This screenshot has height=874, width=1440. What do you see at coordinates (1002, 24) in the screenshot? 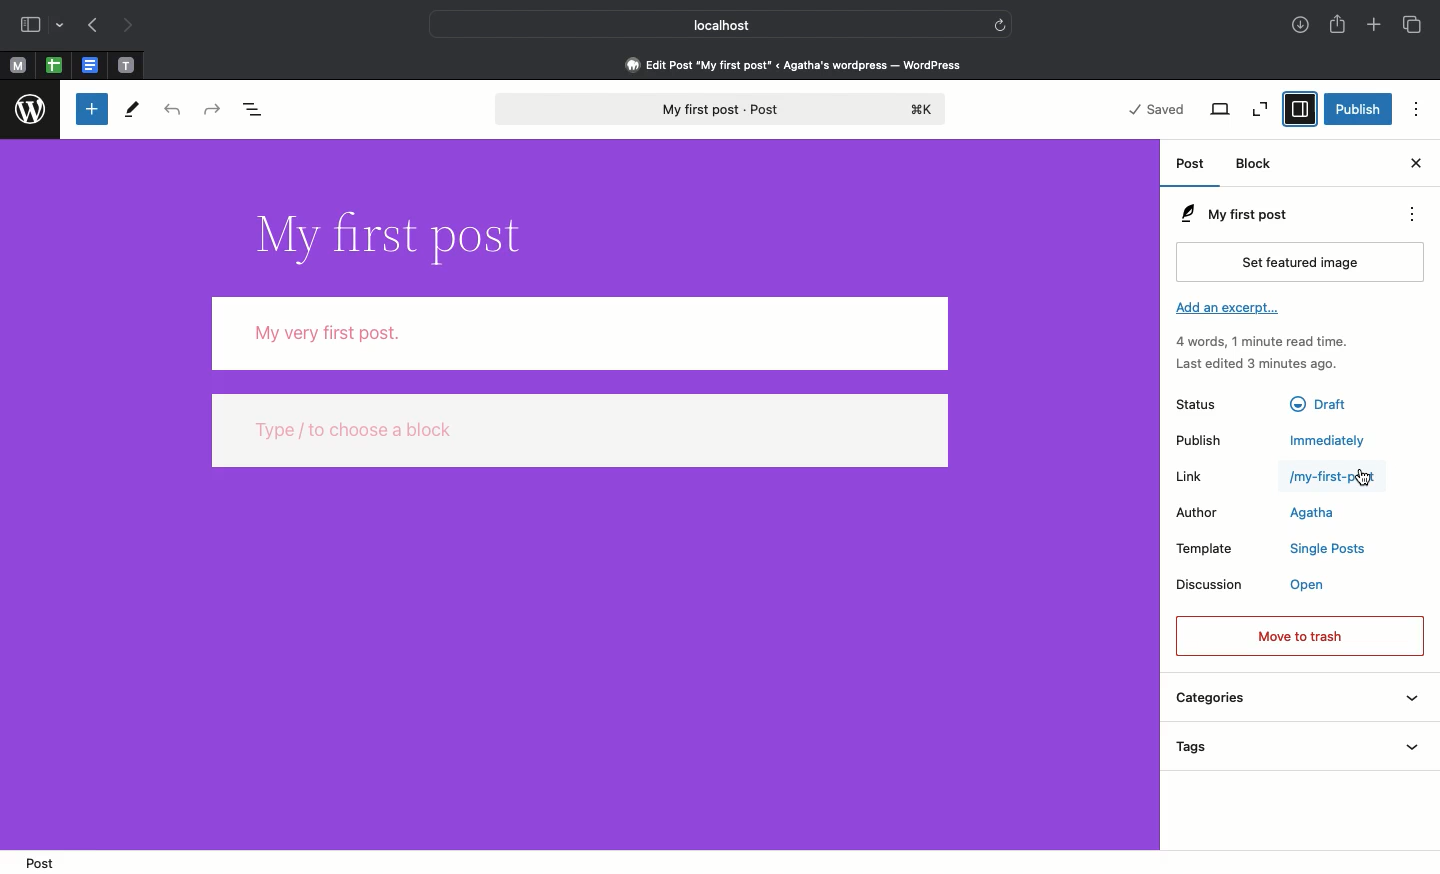
I see `refresh` at bounding box center [1002, 24].